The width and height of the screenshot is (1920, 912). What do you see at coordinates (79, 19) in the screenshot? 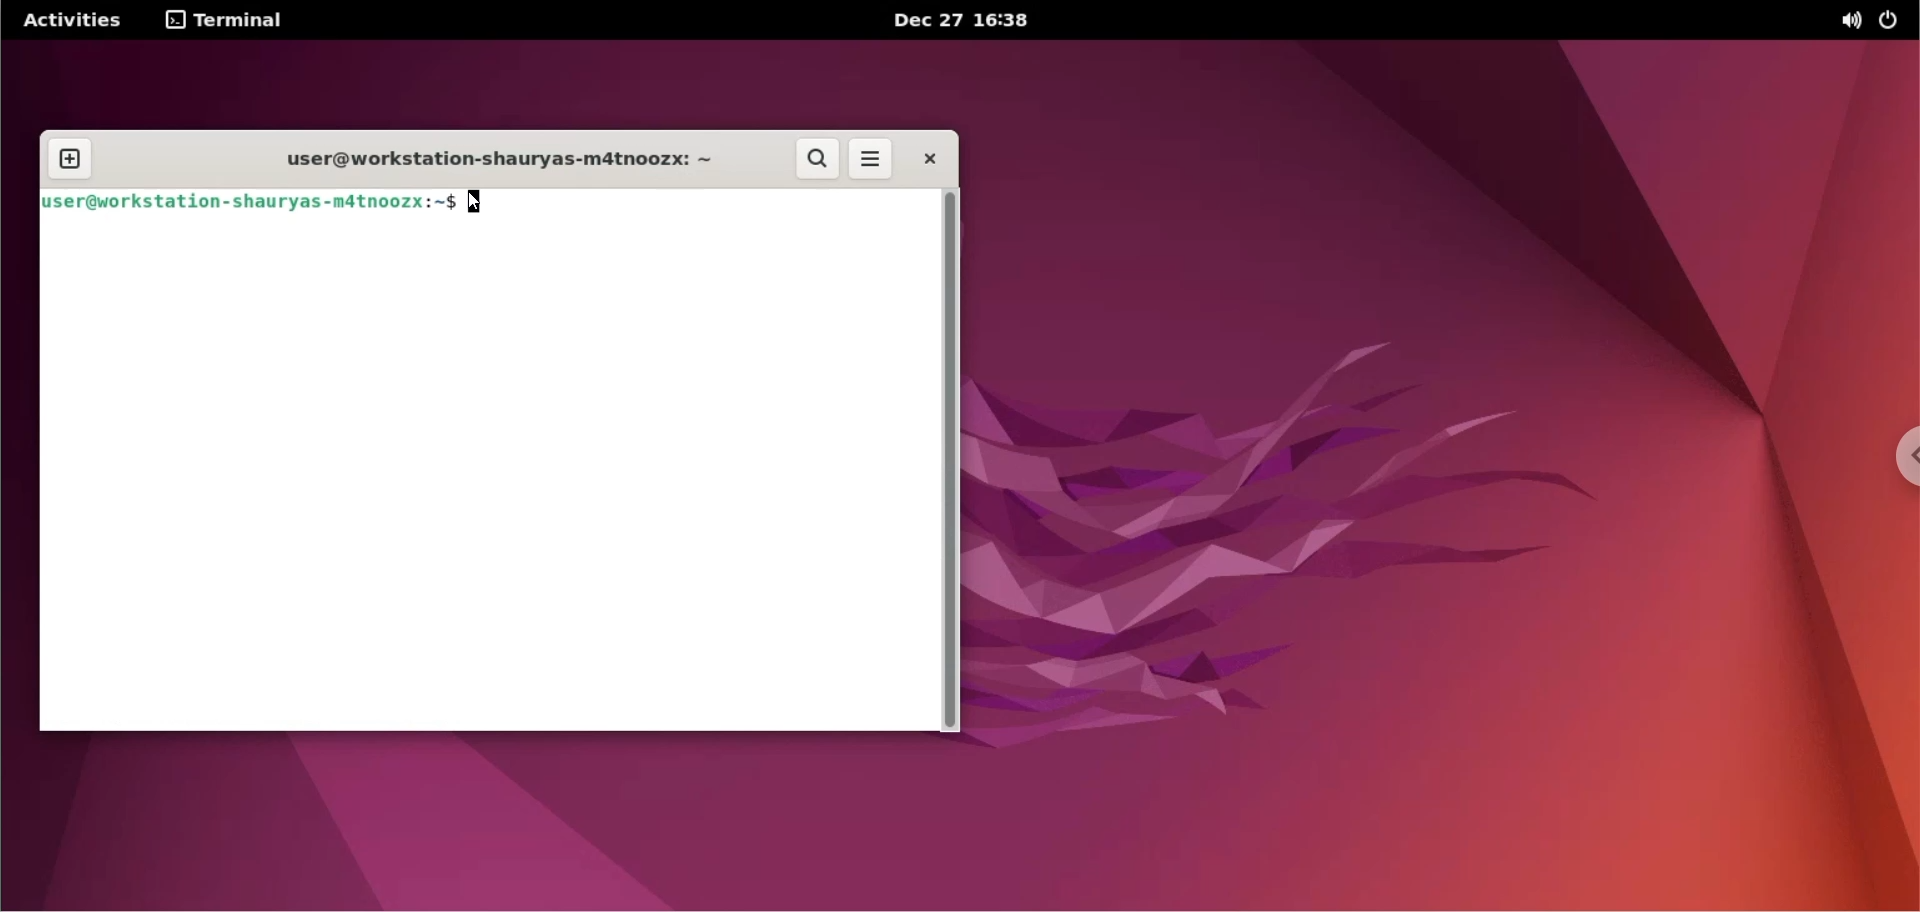
I see `Activities` at bounding box center [79, 19].